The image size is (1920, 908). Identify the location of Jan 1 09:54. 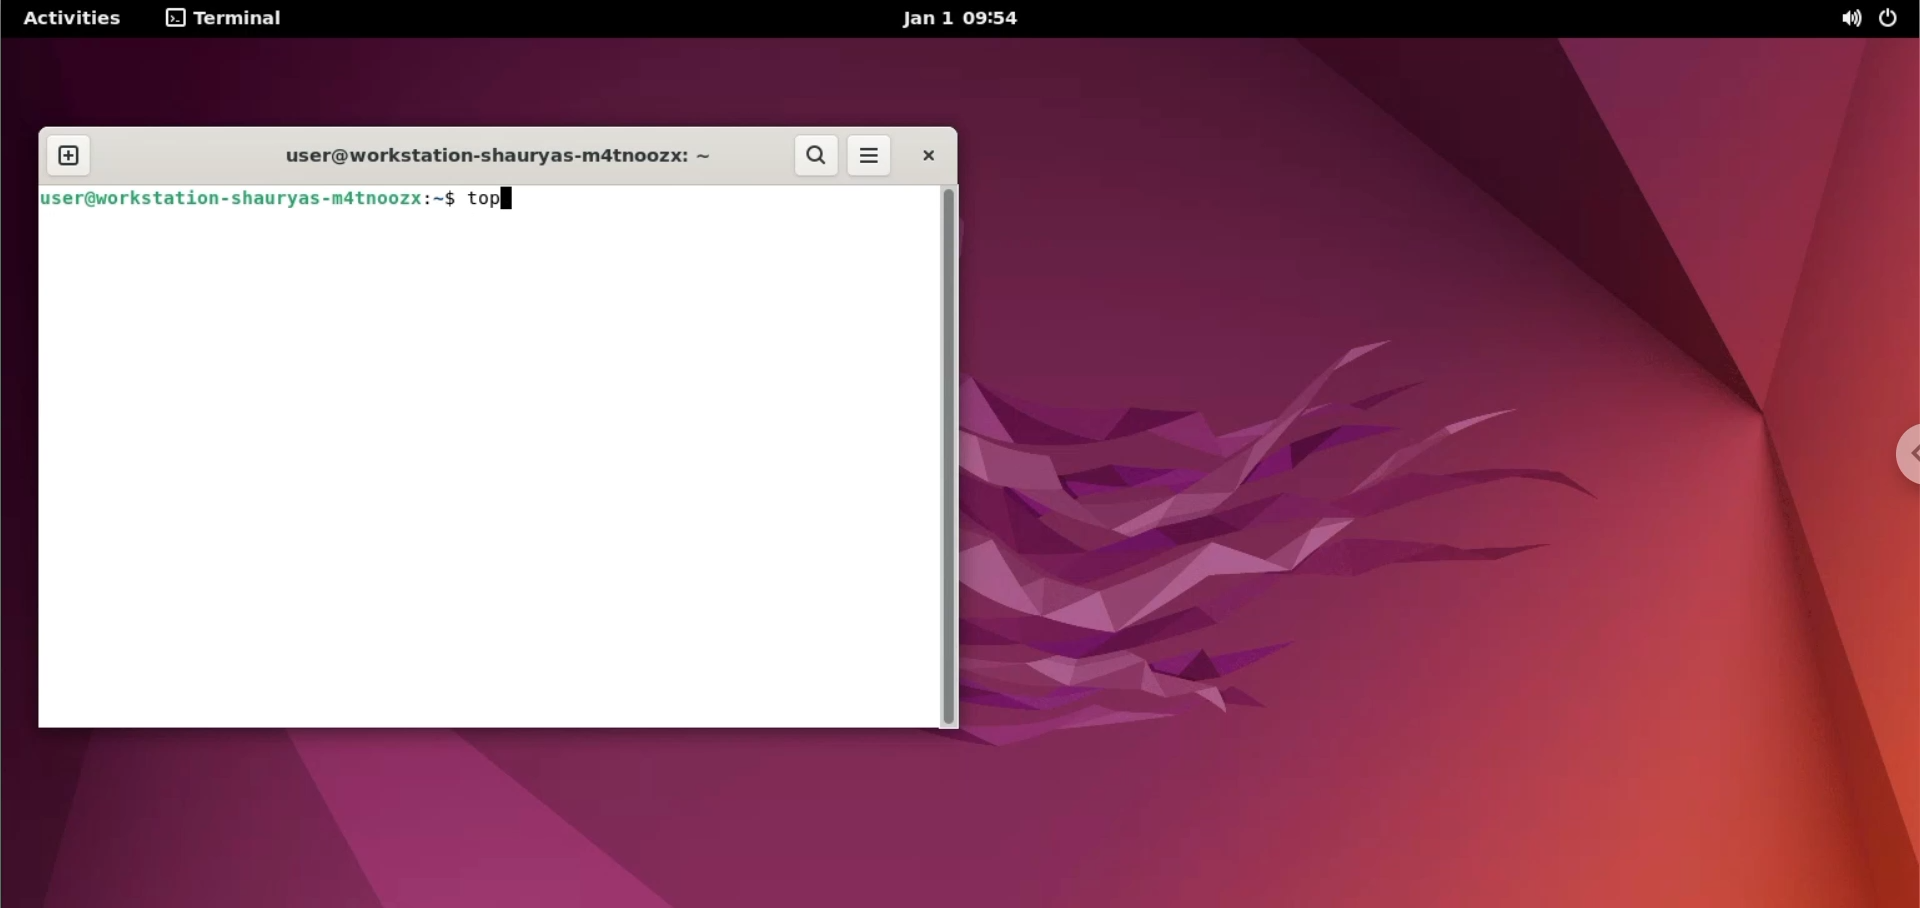
(960, 17).